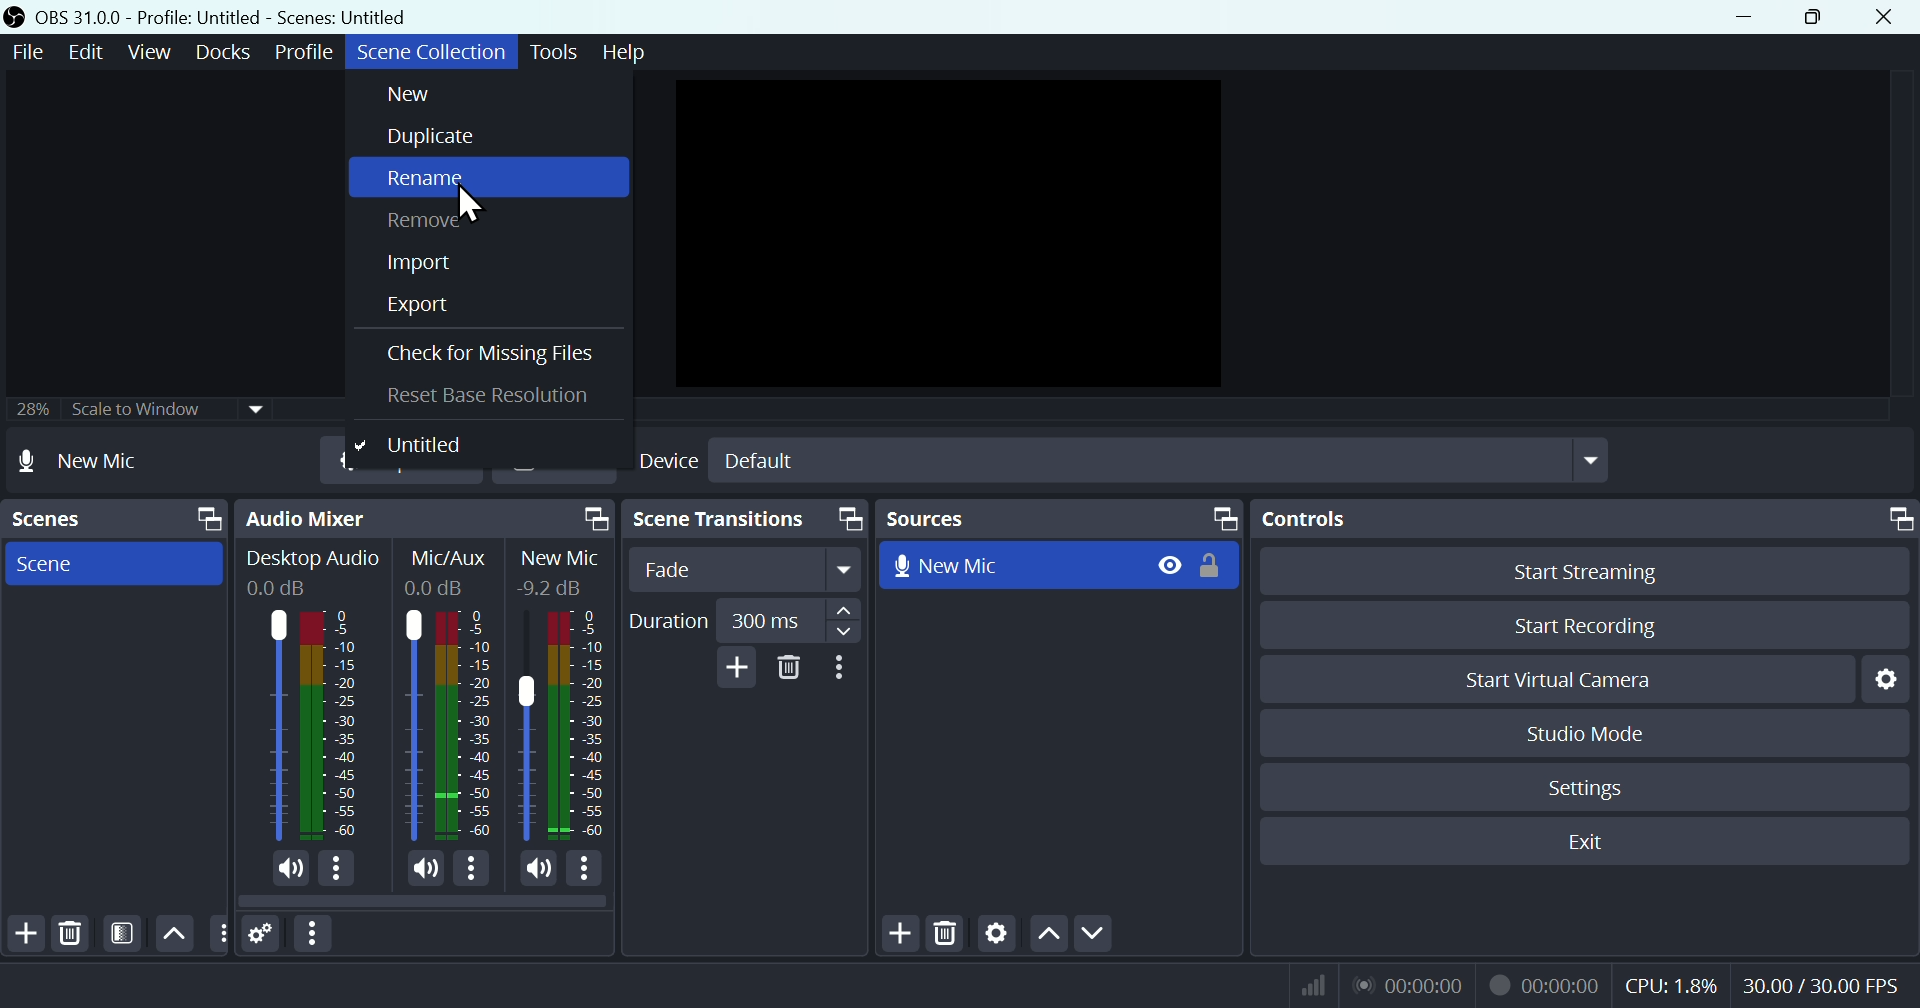 This screenshot has height=1008, width=1920. Describe the element at coordinates (79, 55) in the screenshot. I see `Edit` at that location.